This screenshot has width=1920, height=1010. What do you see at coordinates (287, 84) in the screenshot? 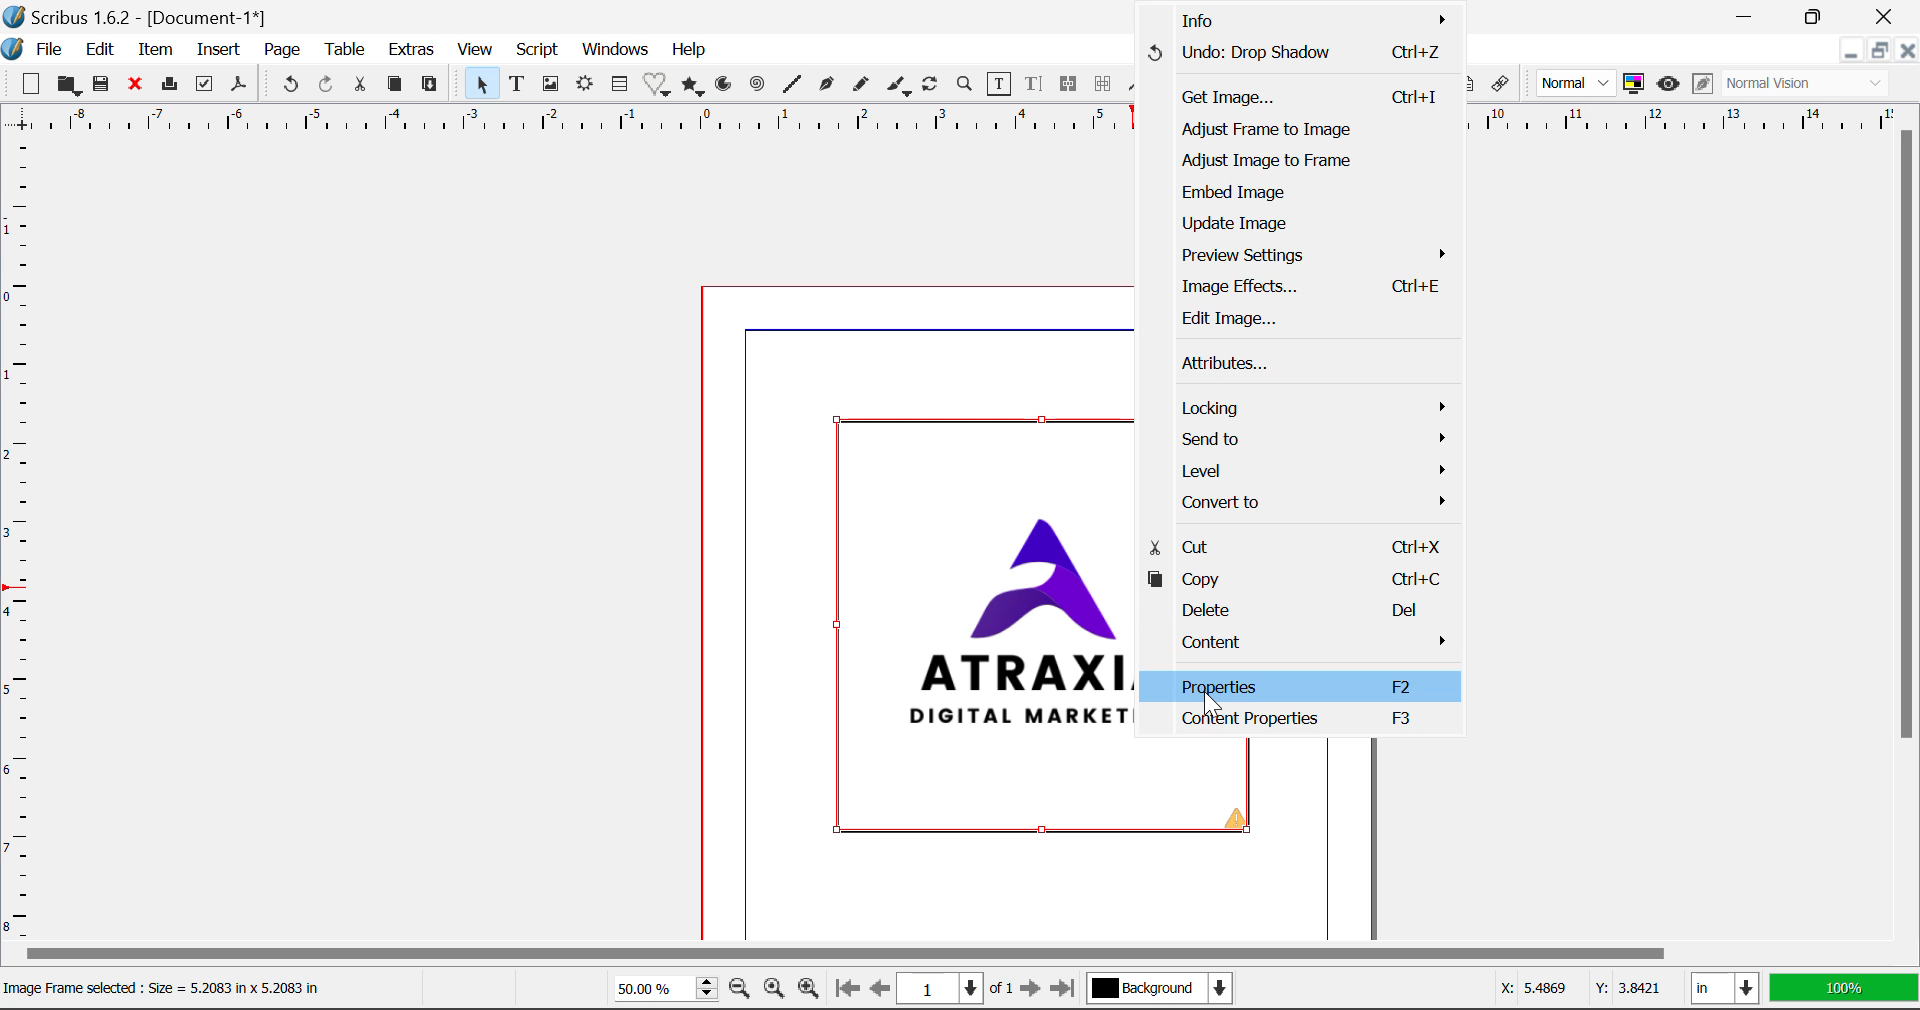
I see `Undo` at bounding box center [287, 84].